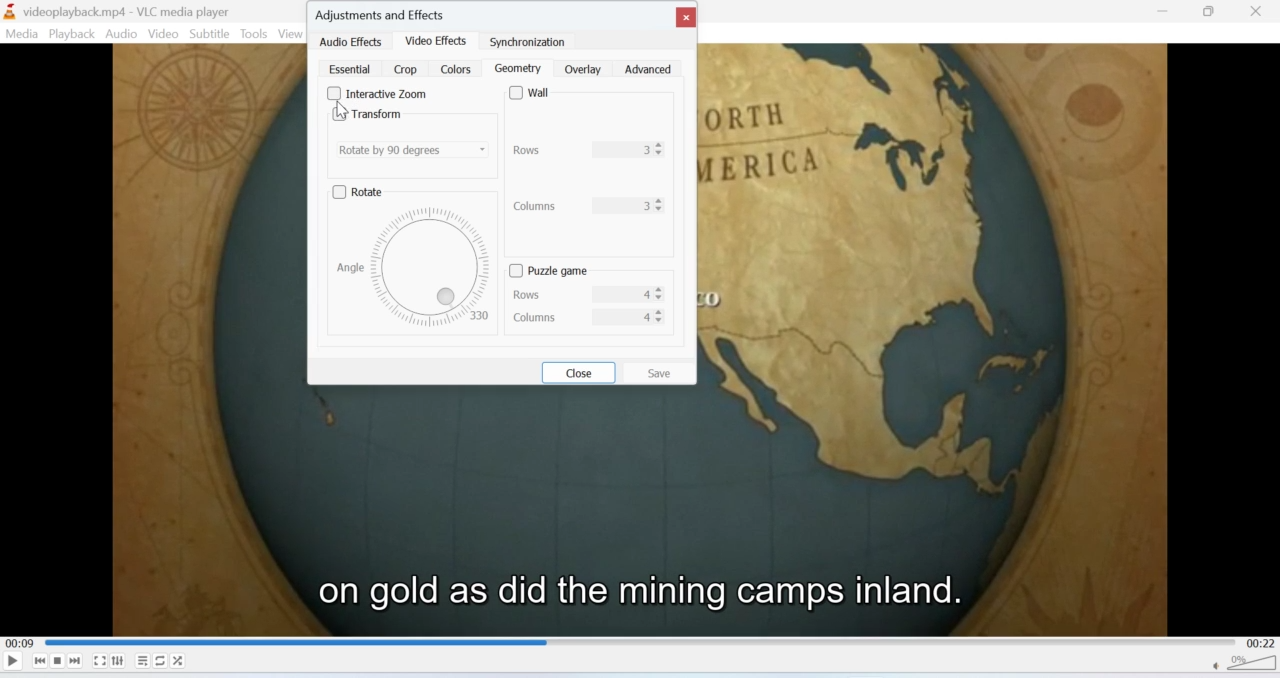 The width and height of the screenshot is (1280, 678). I want to click on Shuffle, so click(179, 661).